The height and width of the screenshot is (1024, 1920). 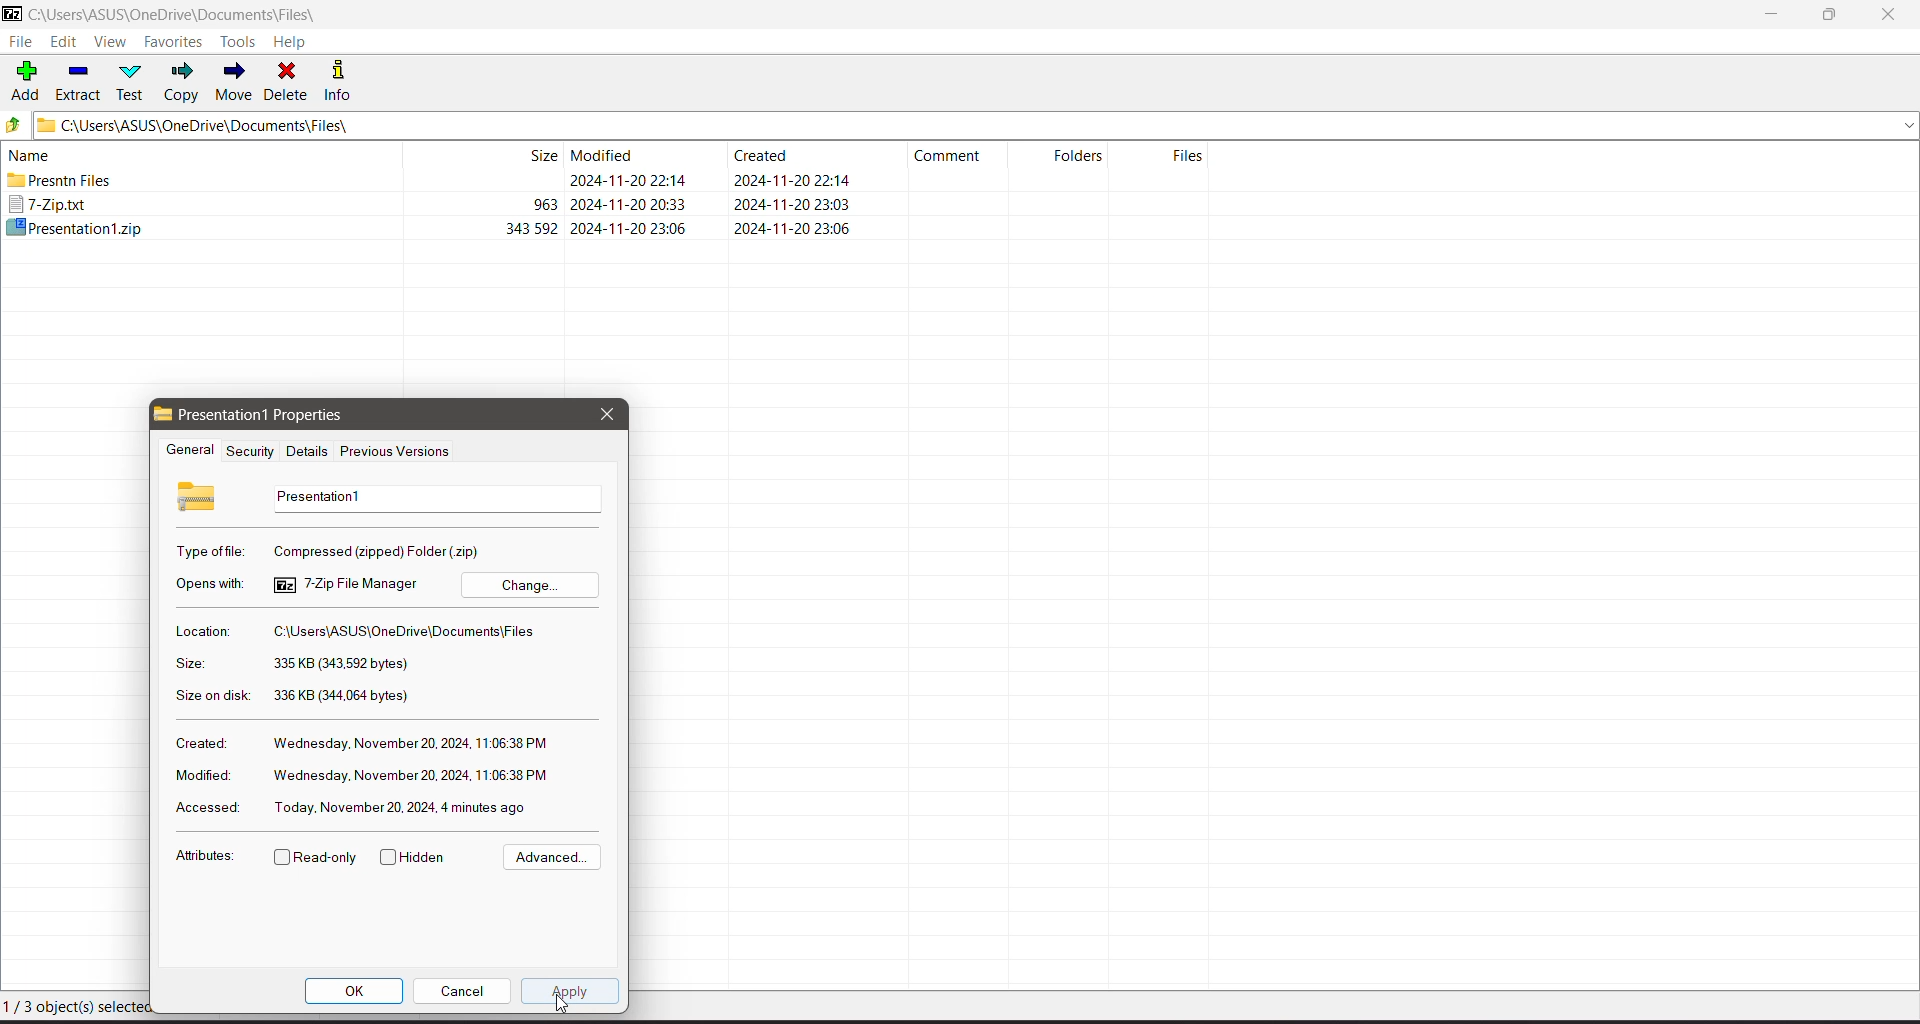 What do you see at coordinates (189, 664) in the screenshot?
I see `Size` at bounding box center [189, 664].